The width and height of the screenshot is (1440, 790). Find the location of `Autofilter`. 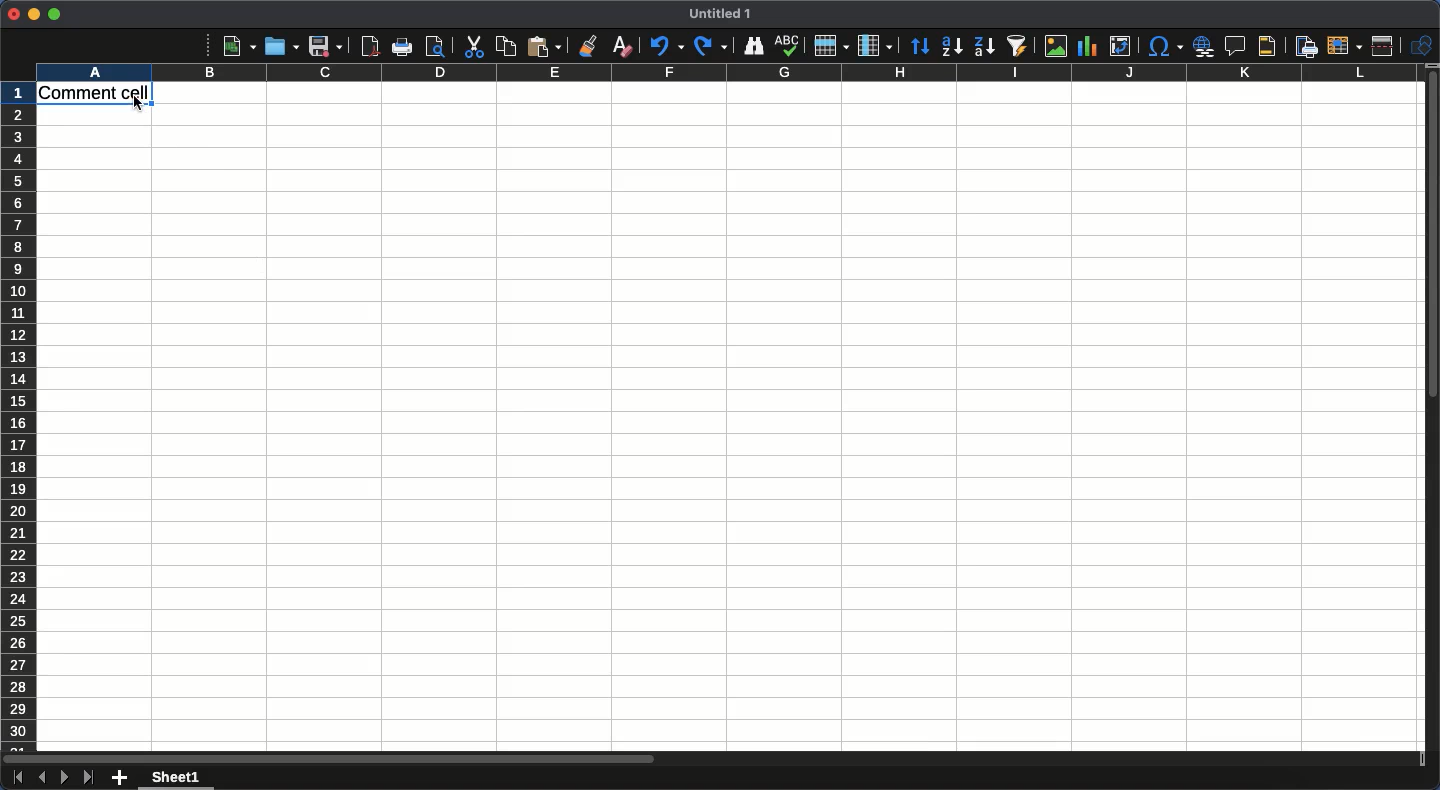

Autofilter is located at coordinates (1021, 44).